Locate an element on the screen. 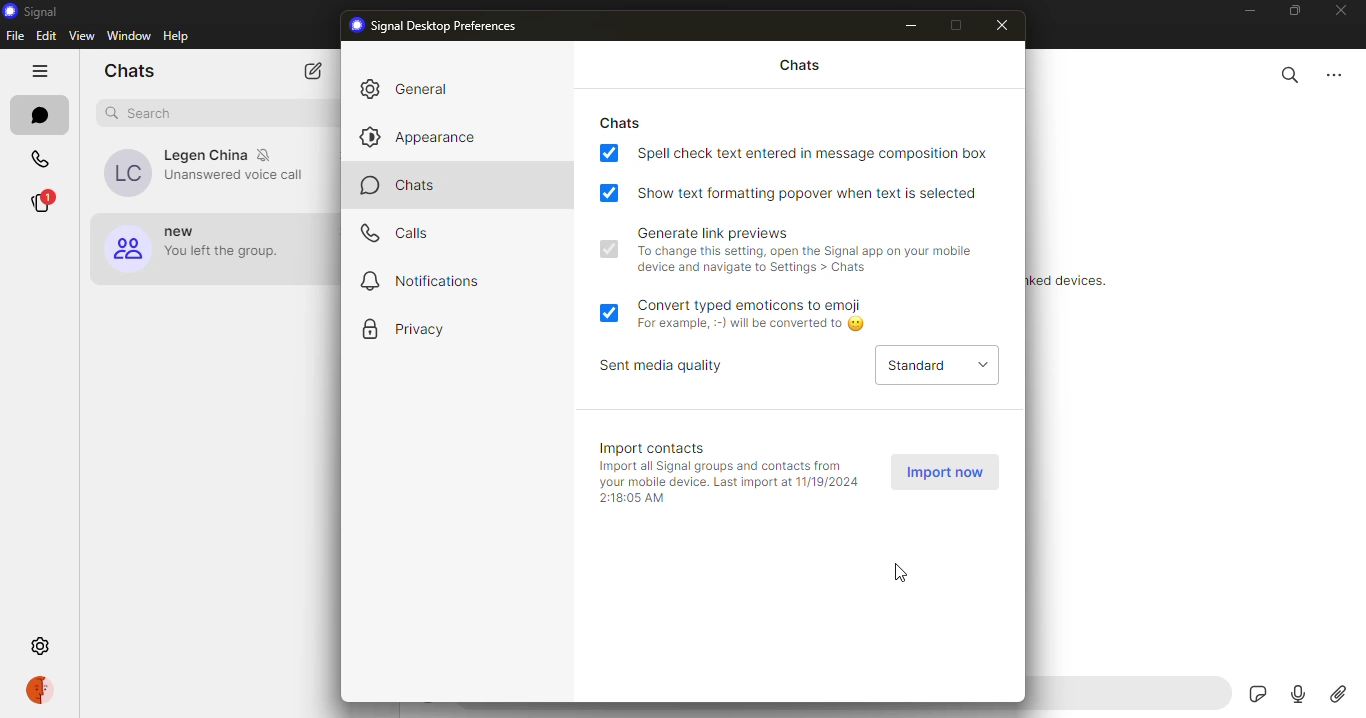 The image size is (1366, 718). signal is located at coordinates (31, 11).